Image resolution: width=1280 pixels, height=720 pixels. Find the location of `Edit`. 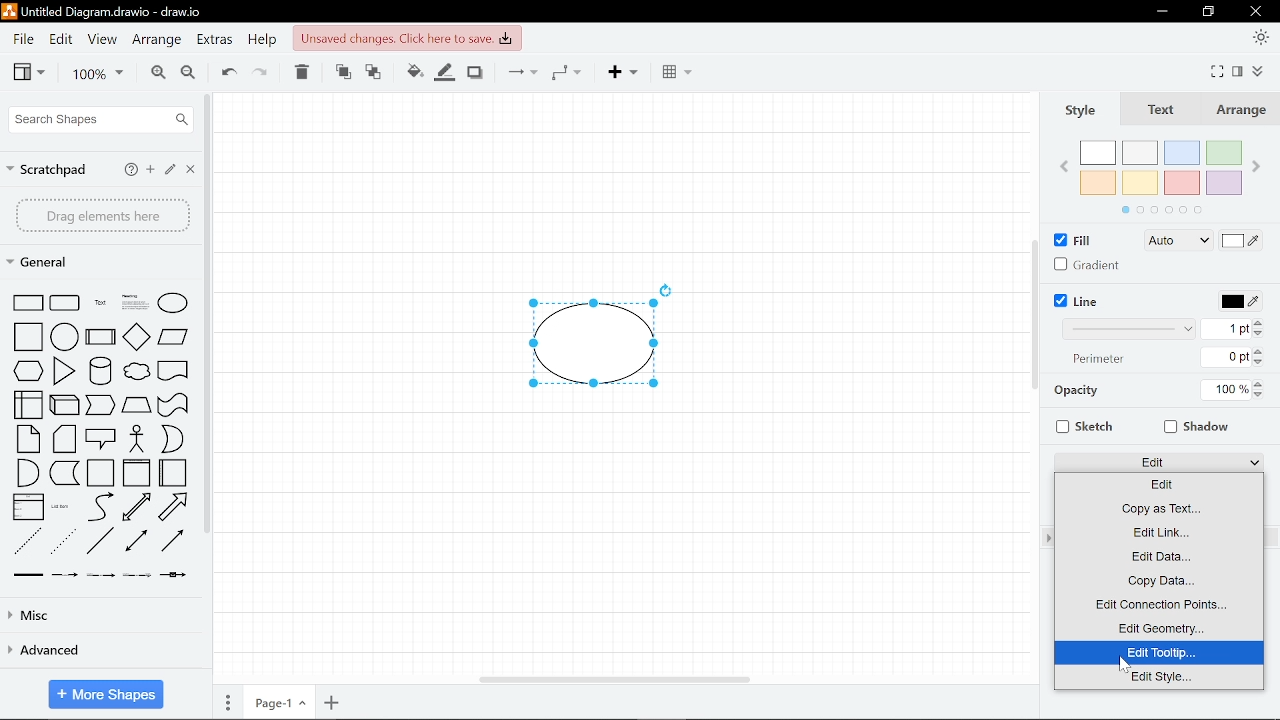

Edit is located at coordinates (1157, 485).